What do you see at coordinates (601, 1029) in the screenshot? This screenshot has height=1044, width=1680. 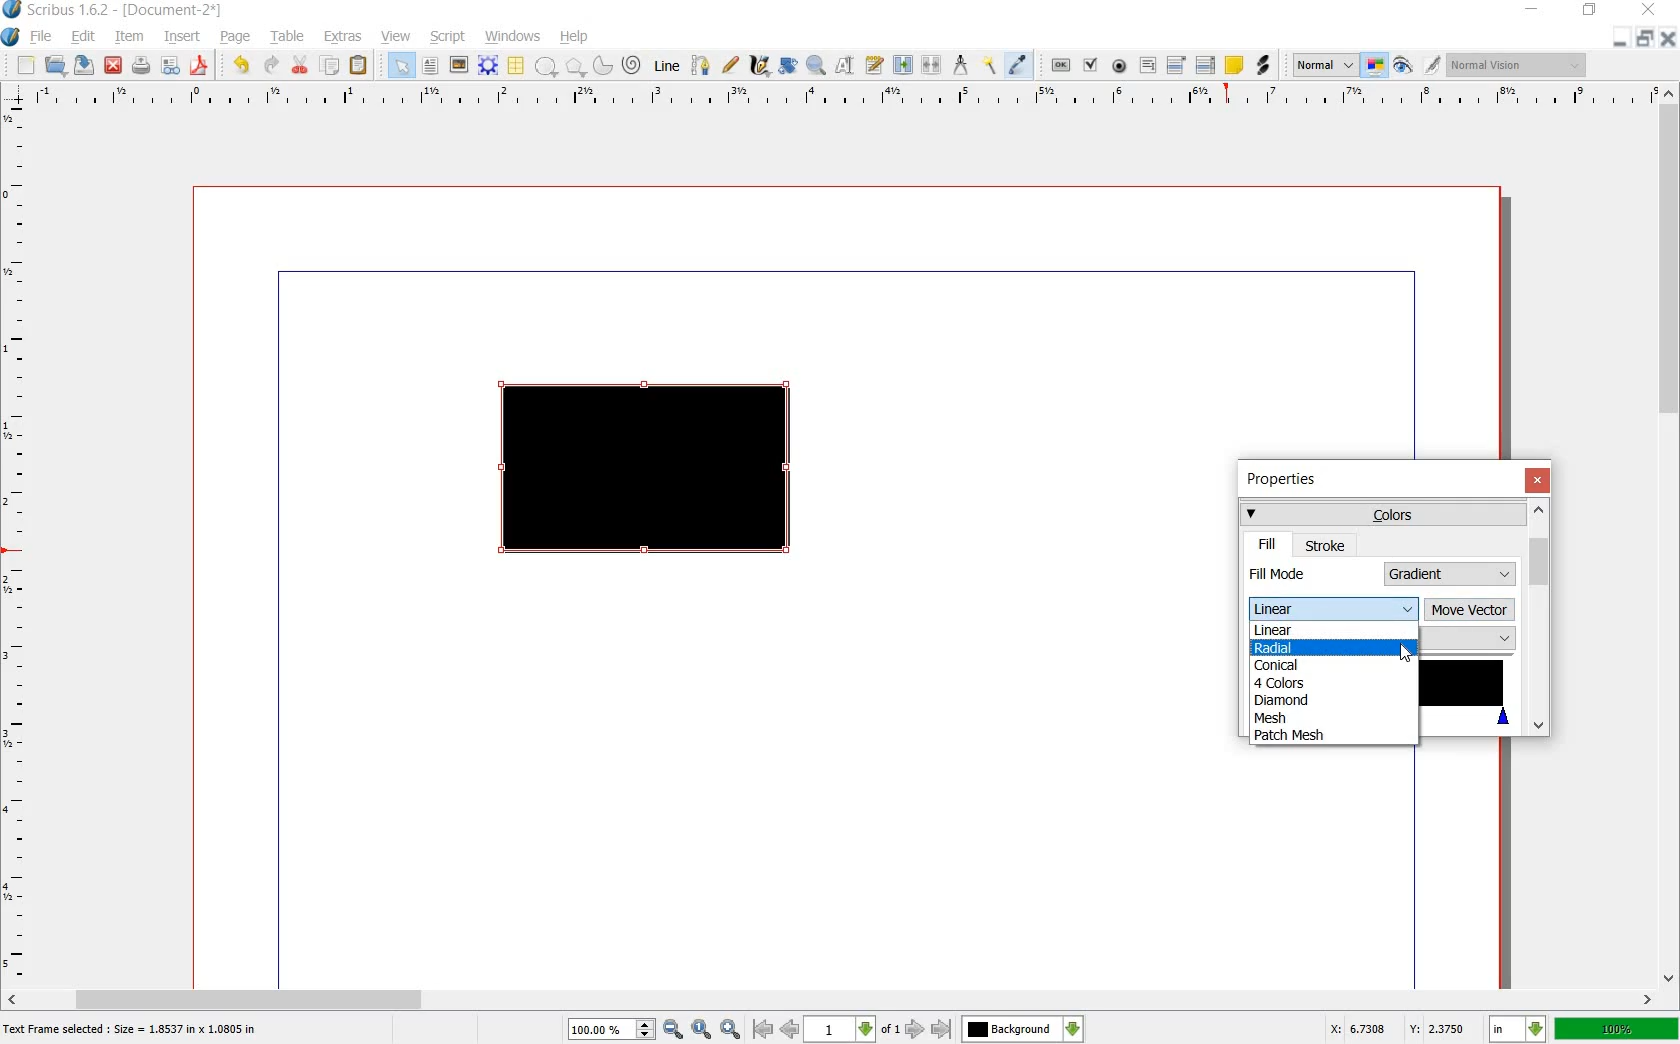 I see `100%` at bounding box center [601, 1029].